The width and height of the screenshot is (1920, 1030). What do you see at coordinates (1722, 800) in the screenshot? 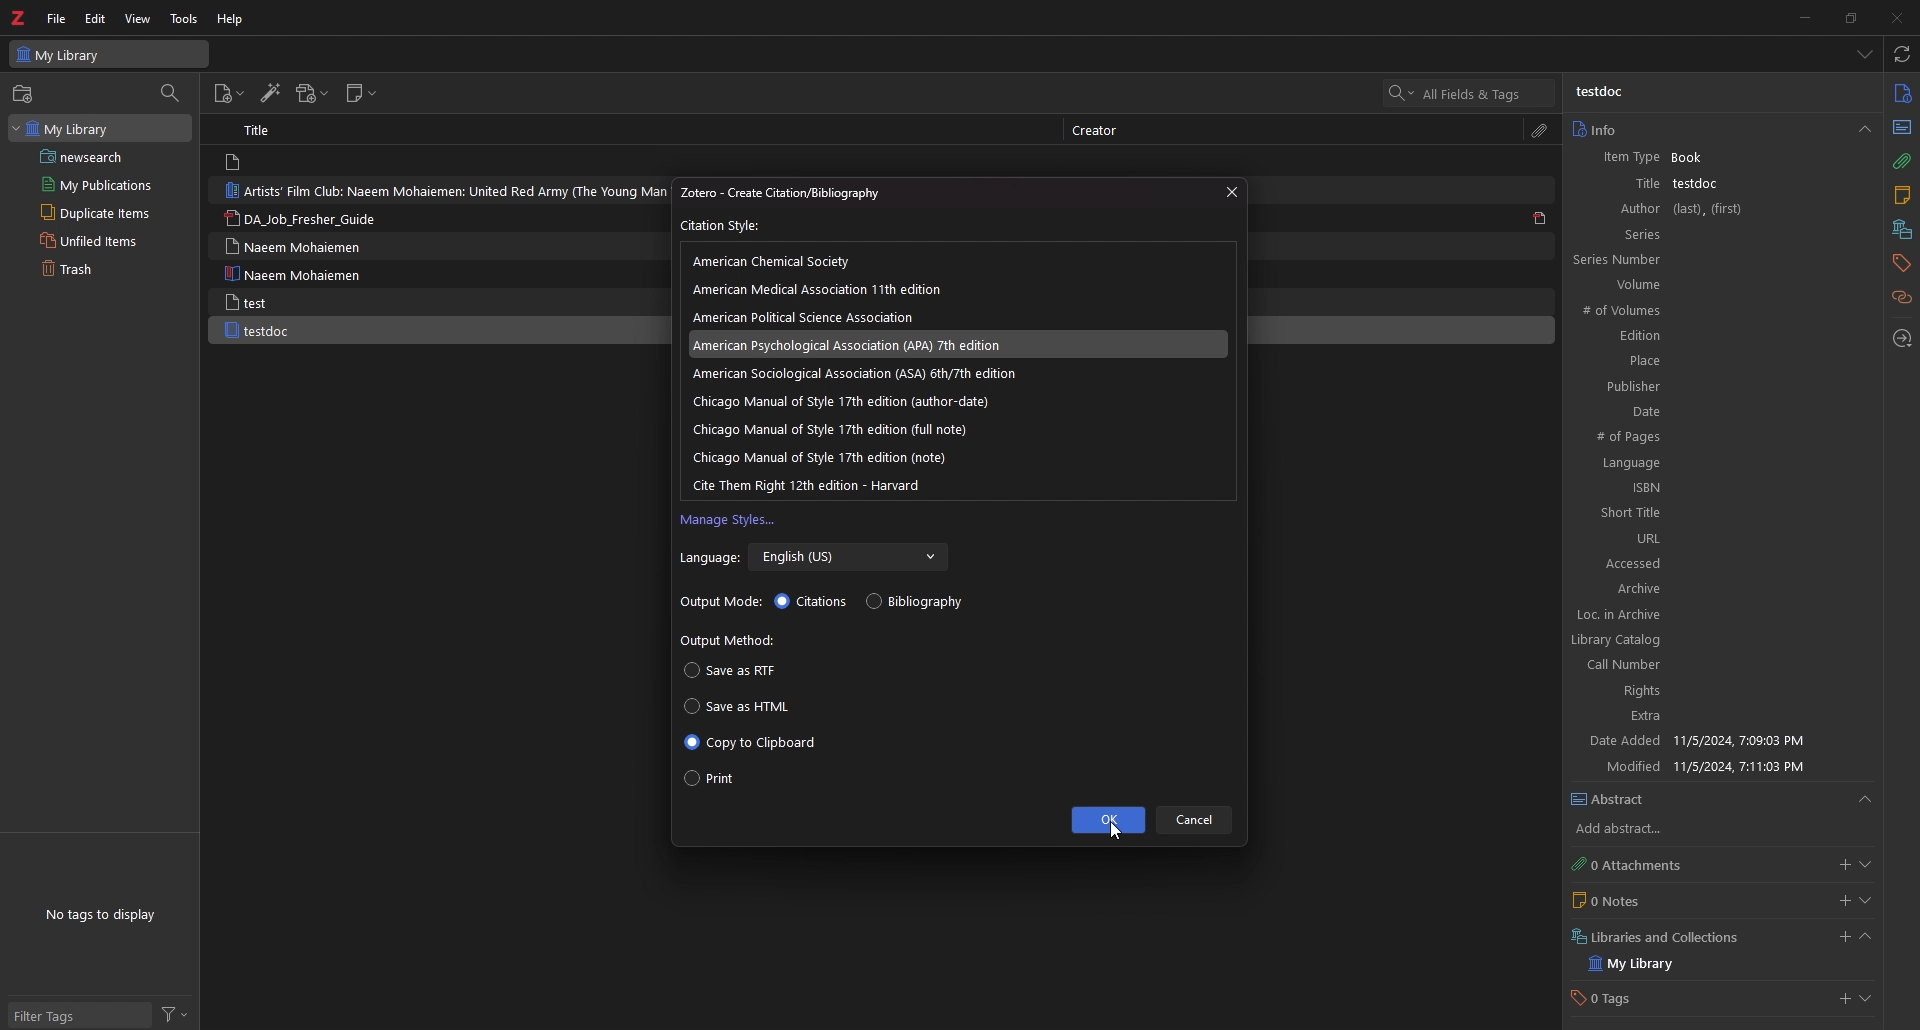
I see `Abstract` at bounding box center [1722, 800].